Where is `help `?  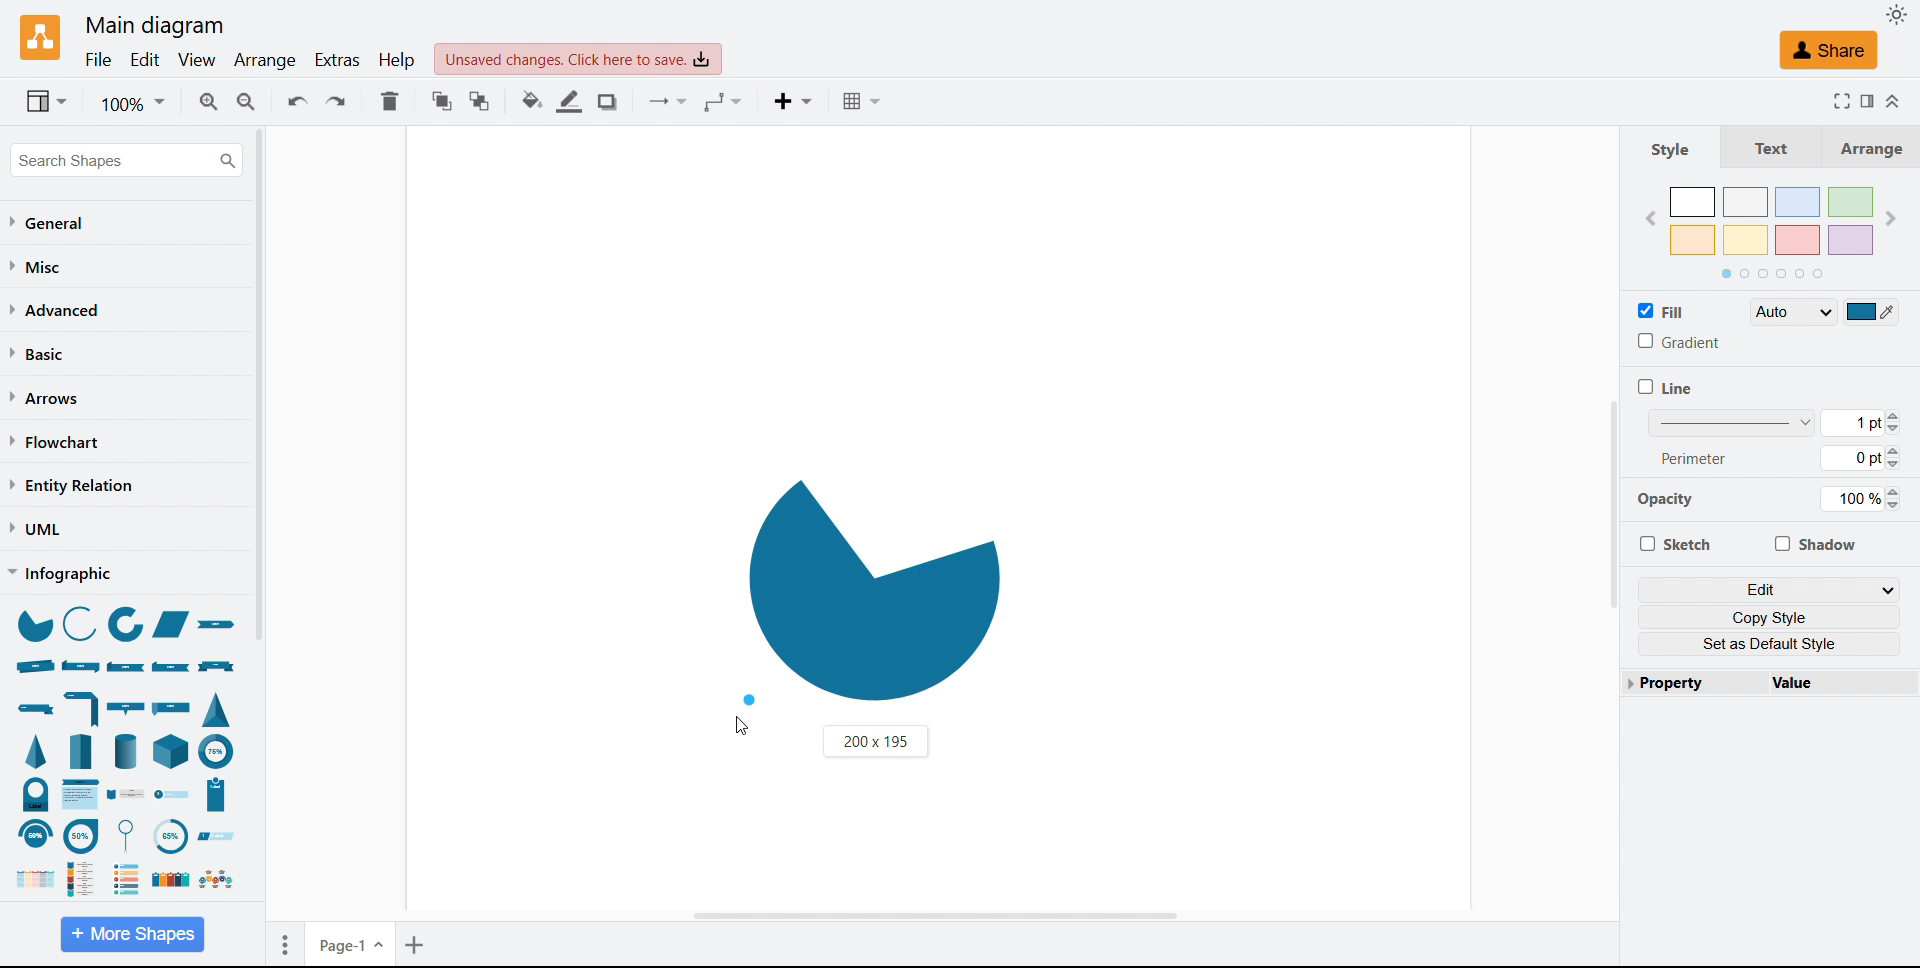
help  is located at coordinates (398, 59).